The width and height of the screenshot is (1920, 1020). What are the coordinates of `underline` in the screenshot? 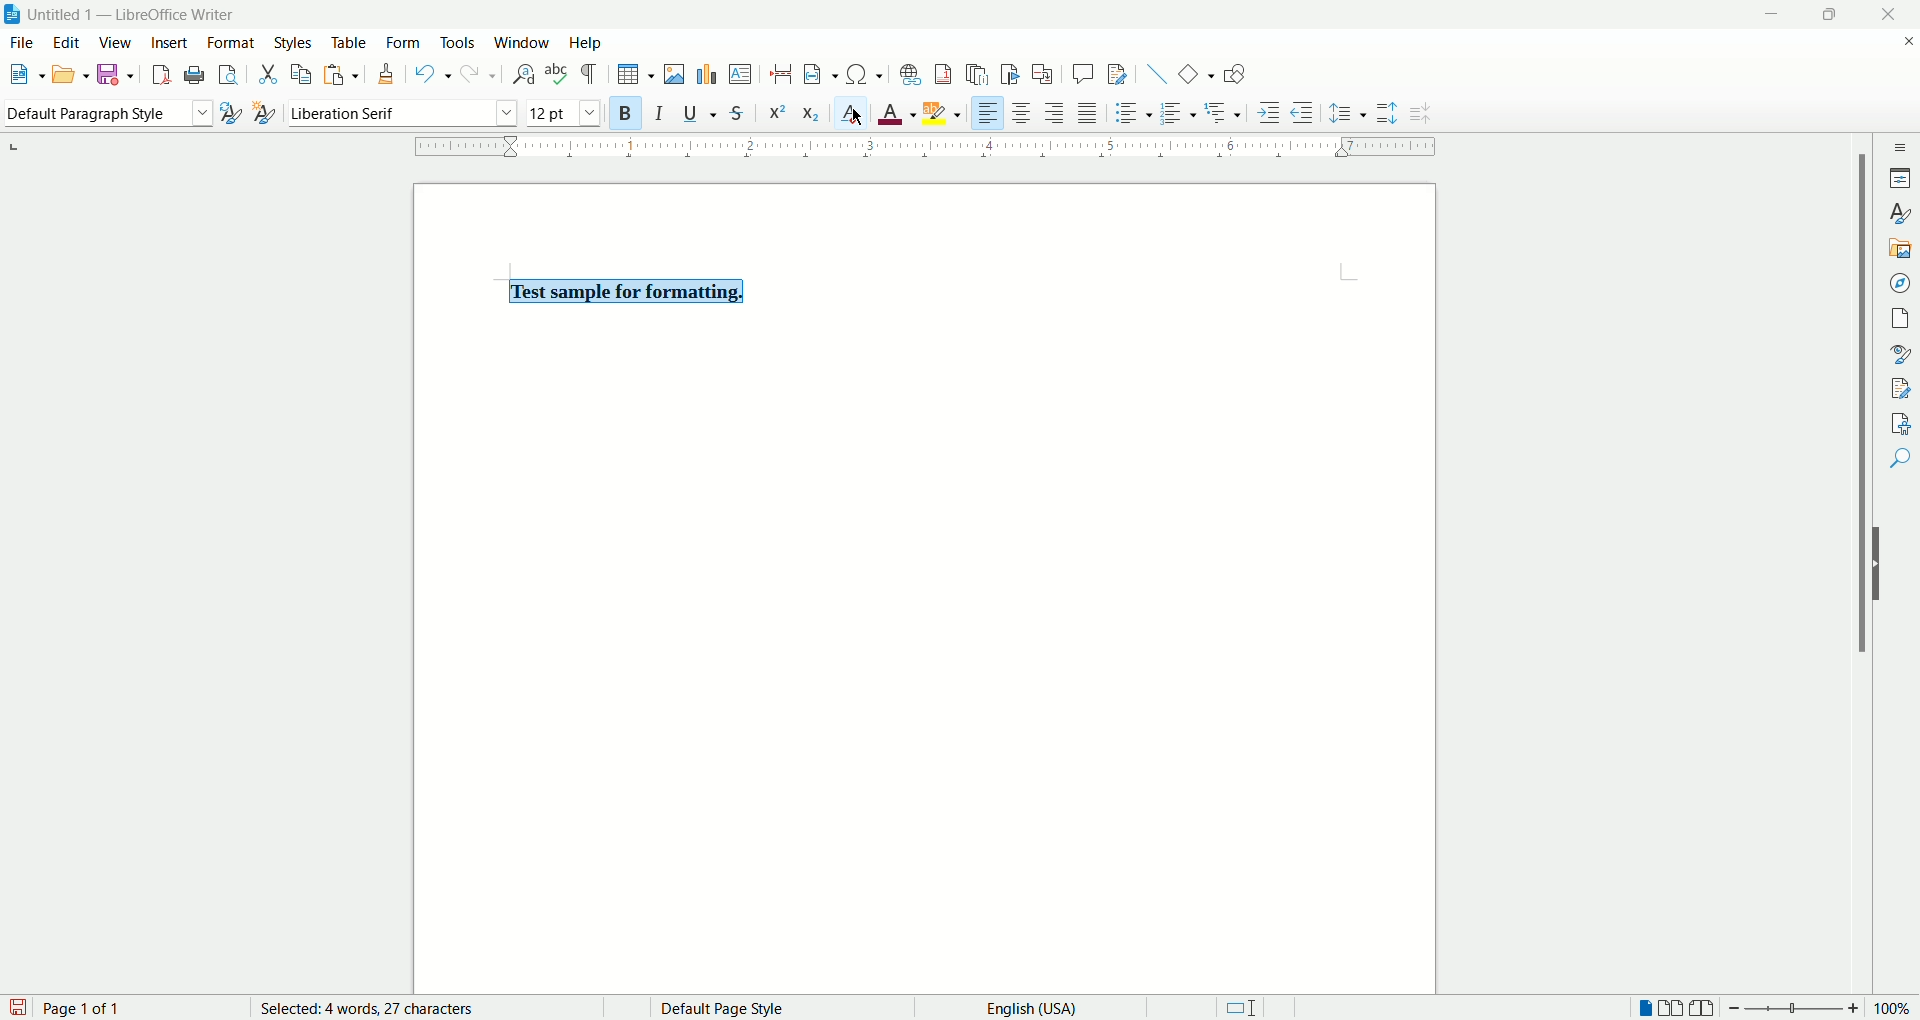 It's located at (700, 114).